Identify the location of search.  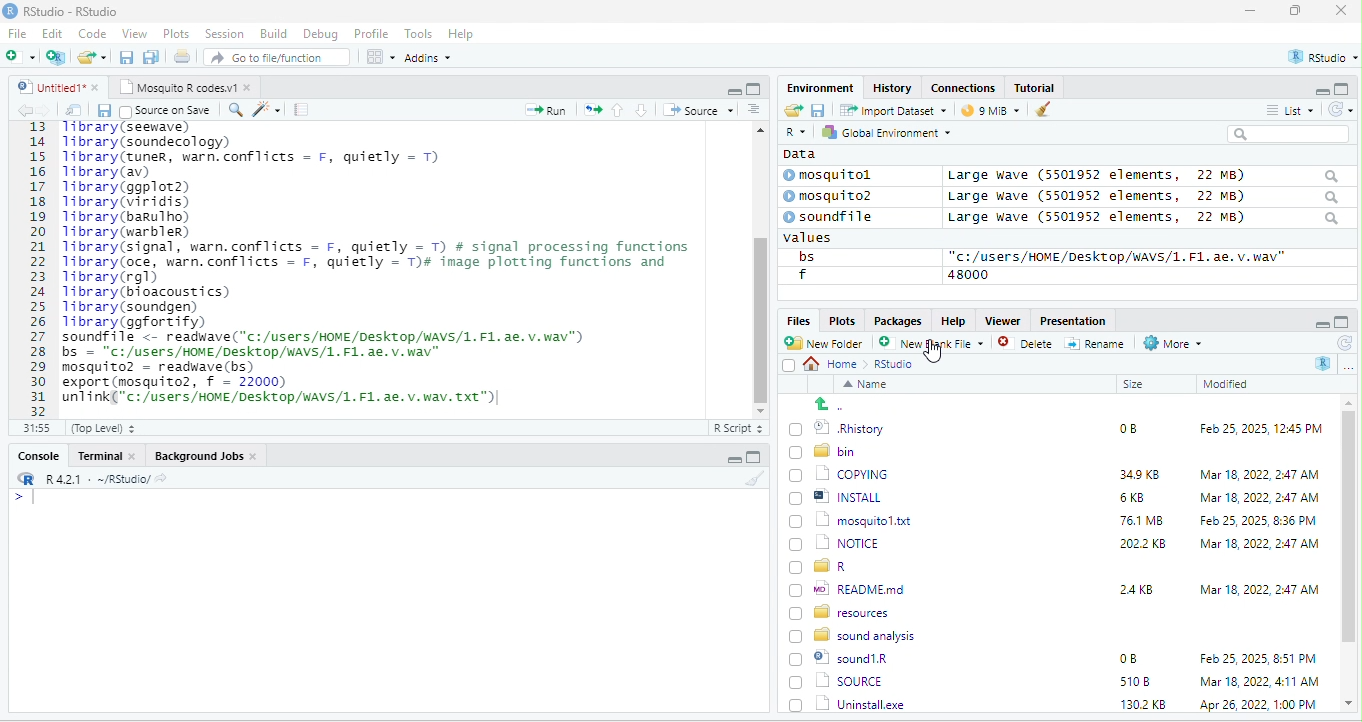
(1295, 134).